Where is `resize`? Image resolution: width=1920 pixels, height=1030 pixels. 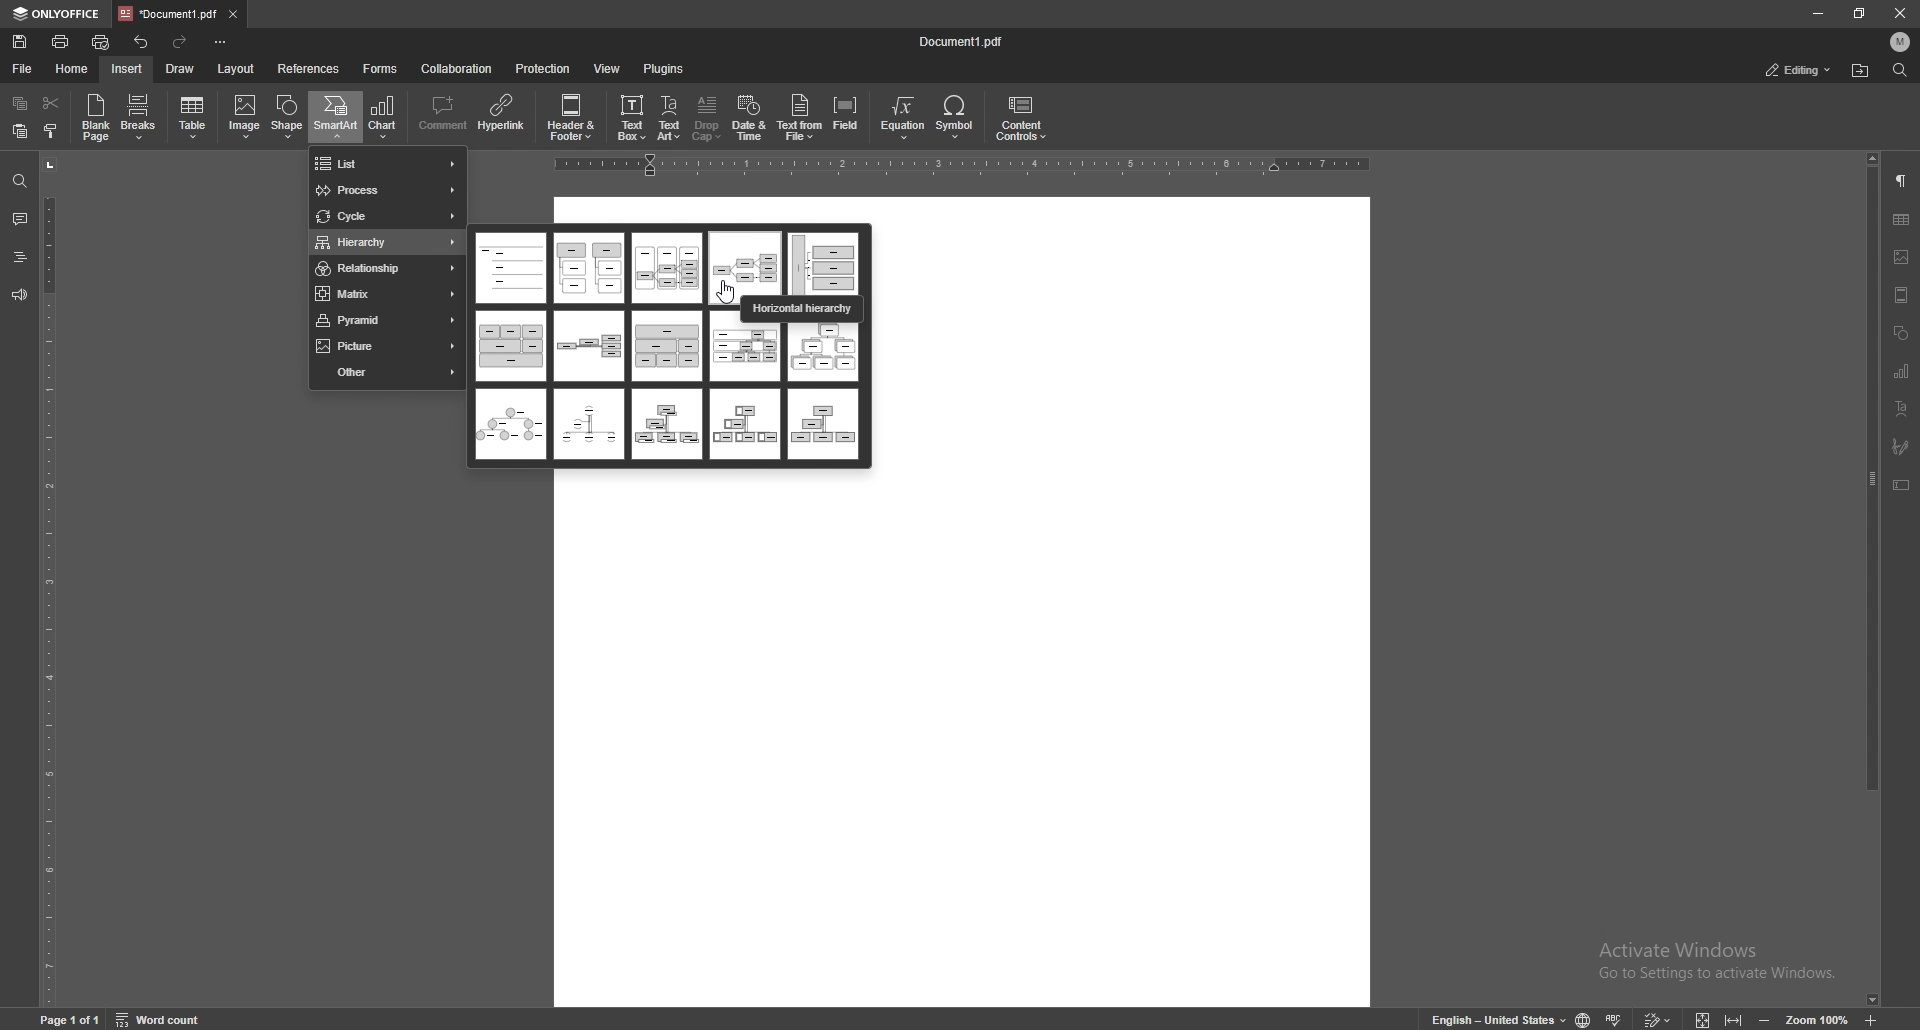
resize is located at coordinates (1859, 13).